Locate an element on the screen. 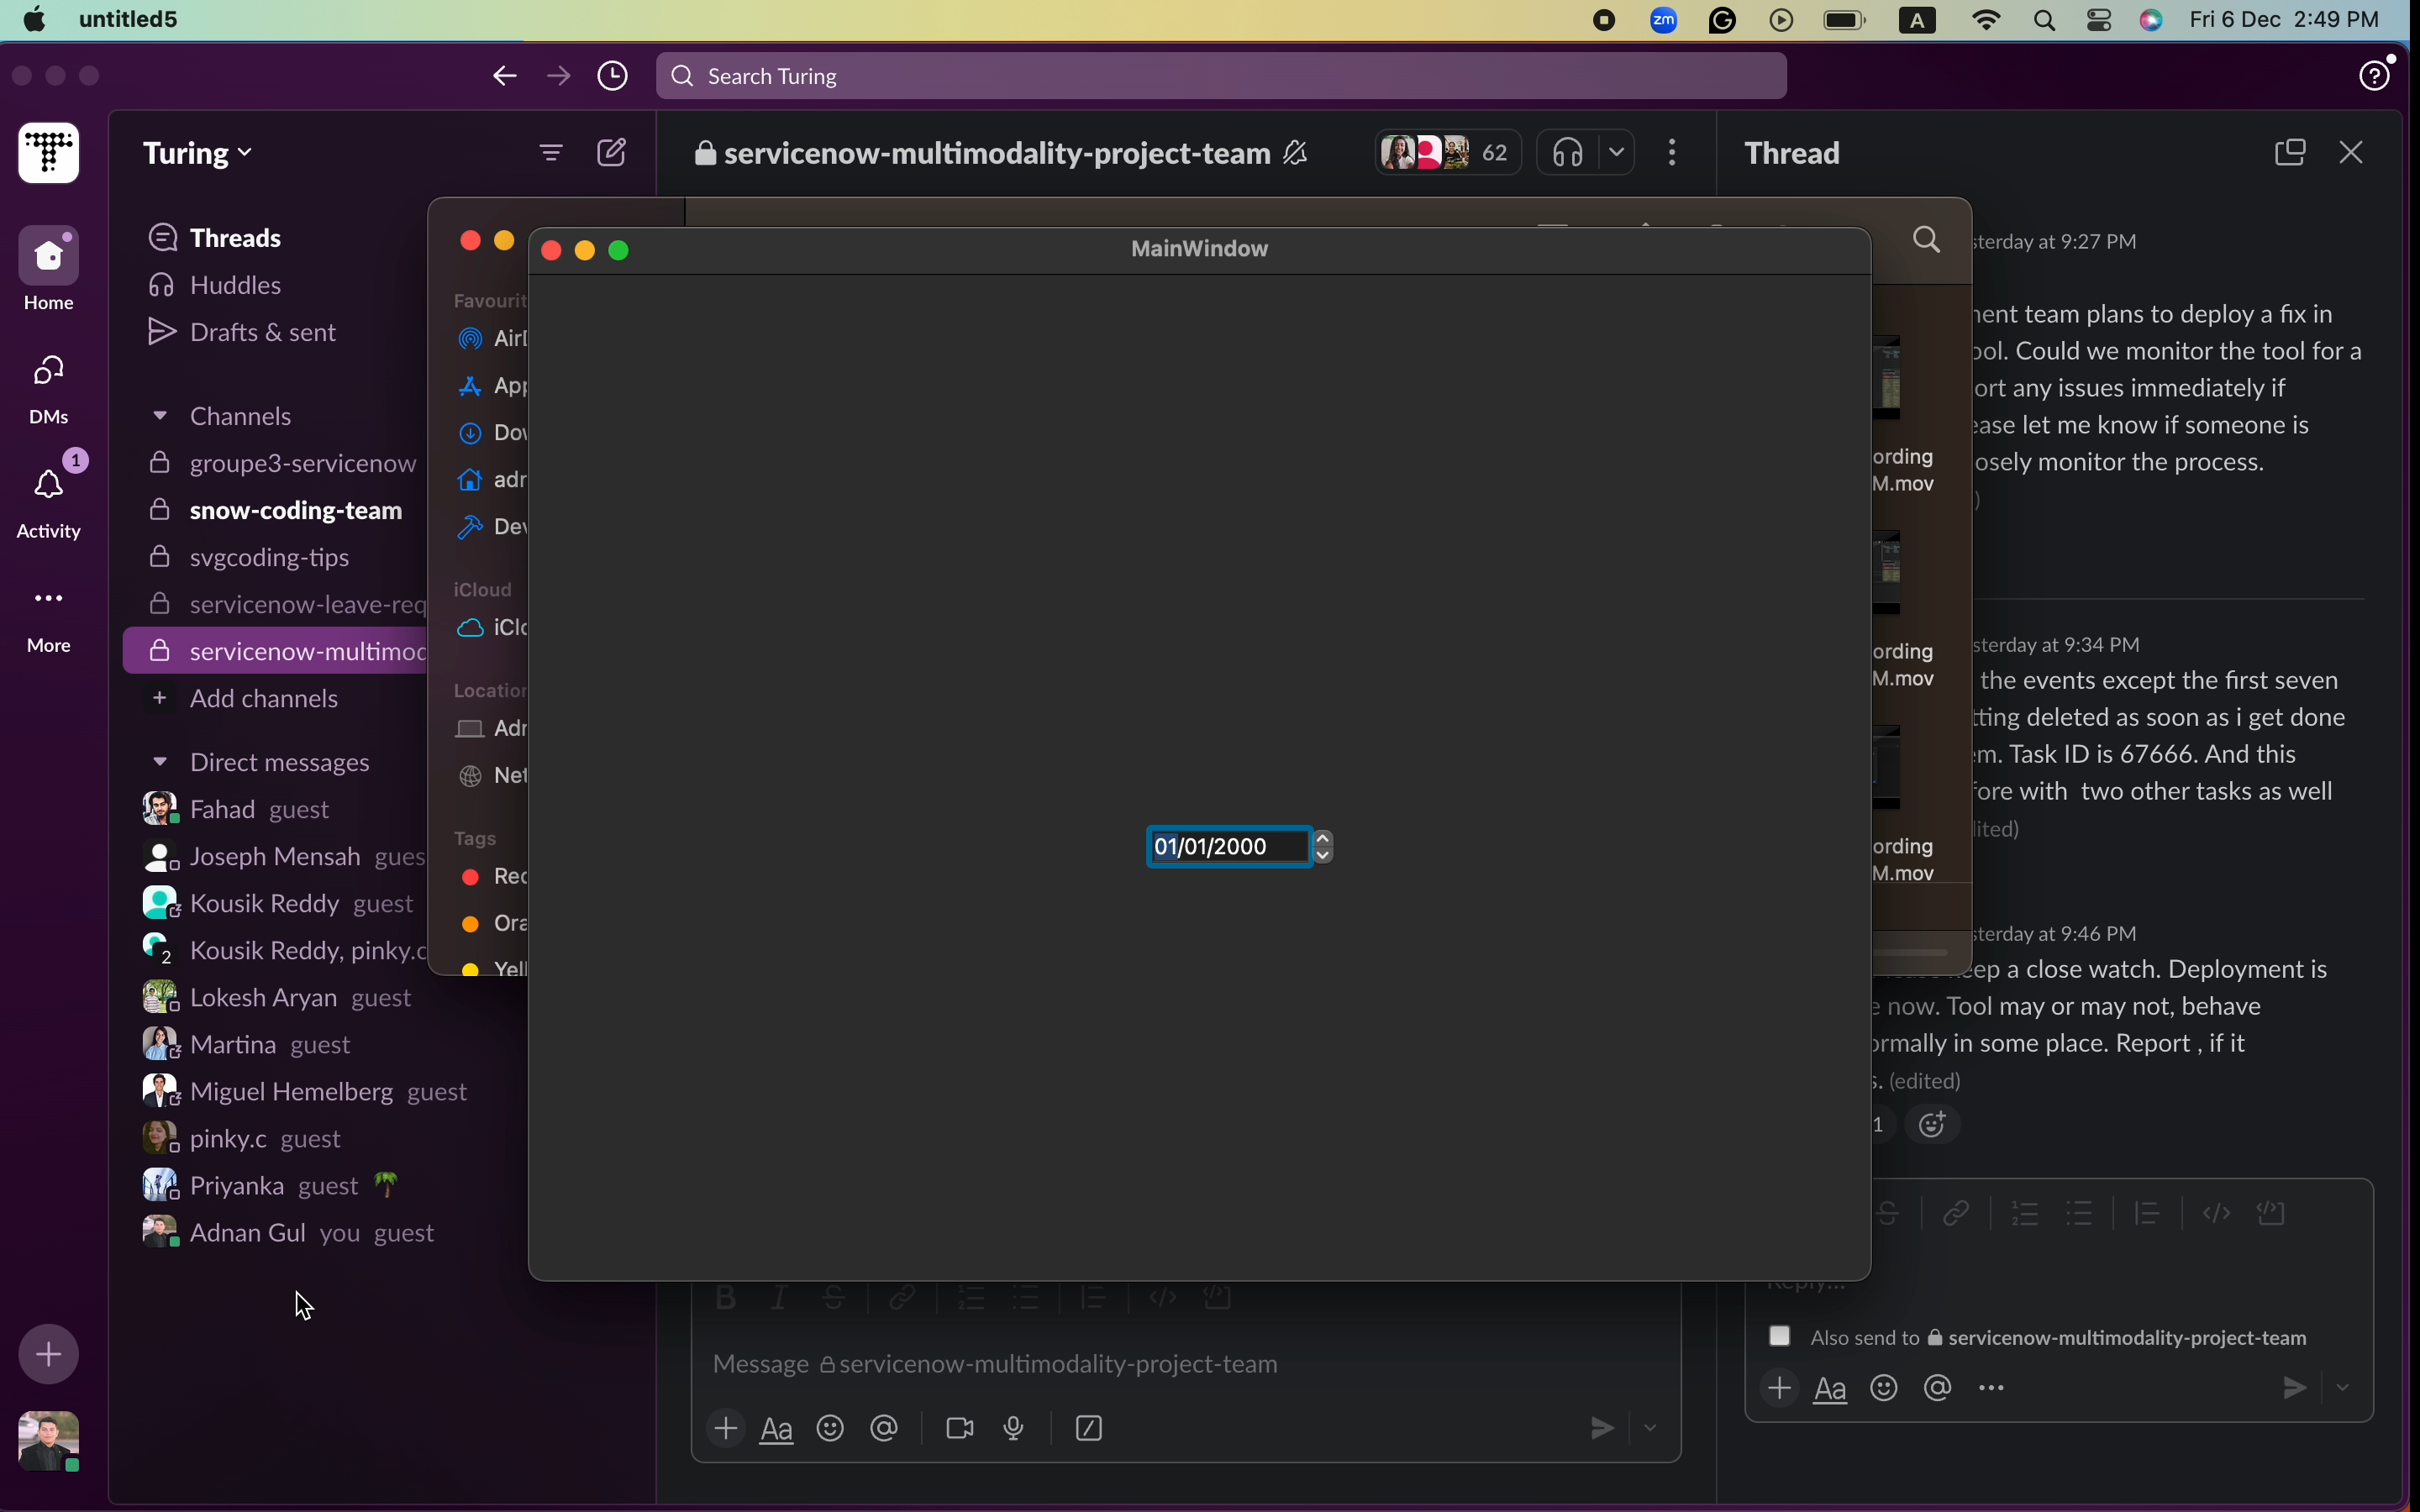 Image resolution: width=2420 pixels, height=1512 pixels. search is located at coordinates (2044, 19).